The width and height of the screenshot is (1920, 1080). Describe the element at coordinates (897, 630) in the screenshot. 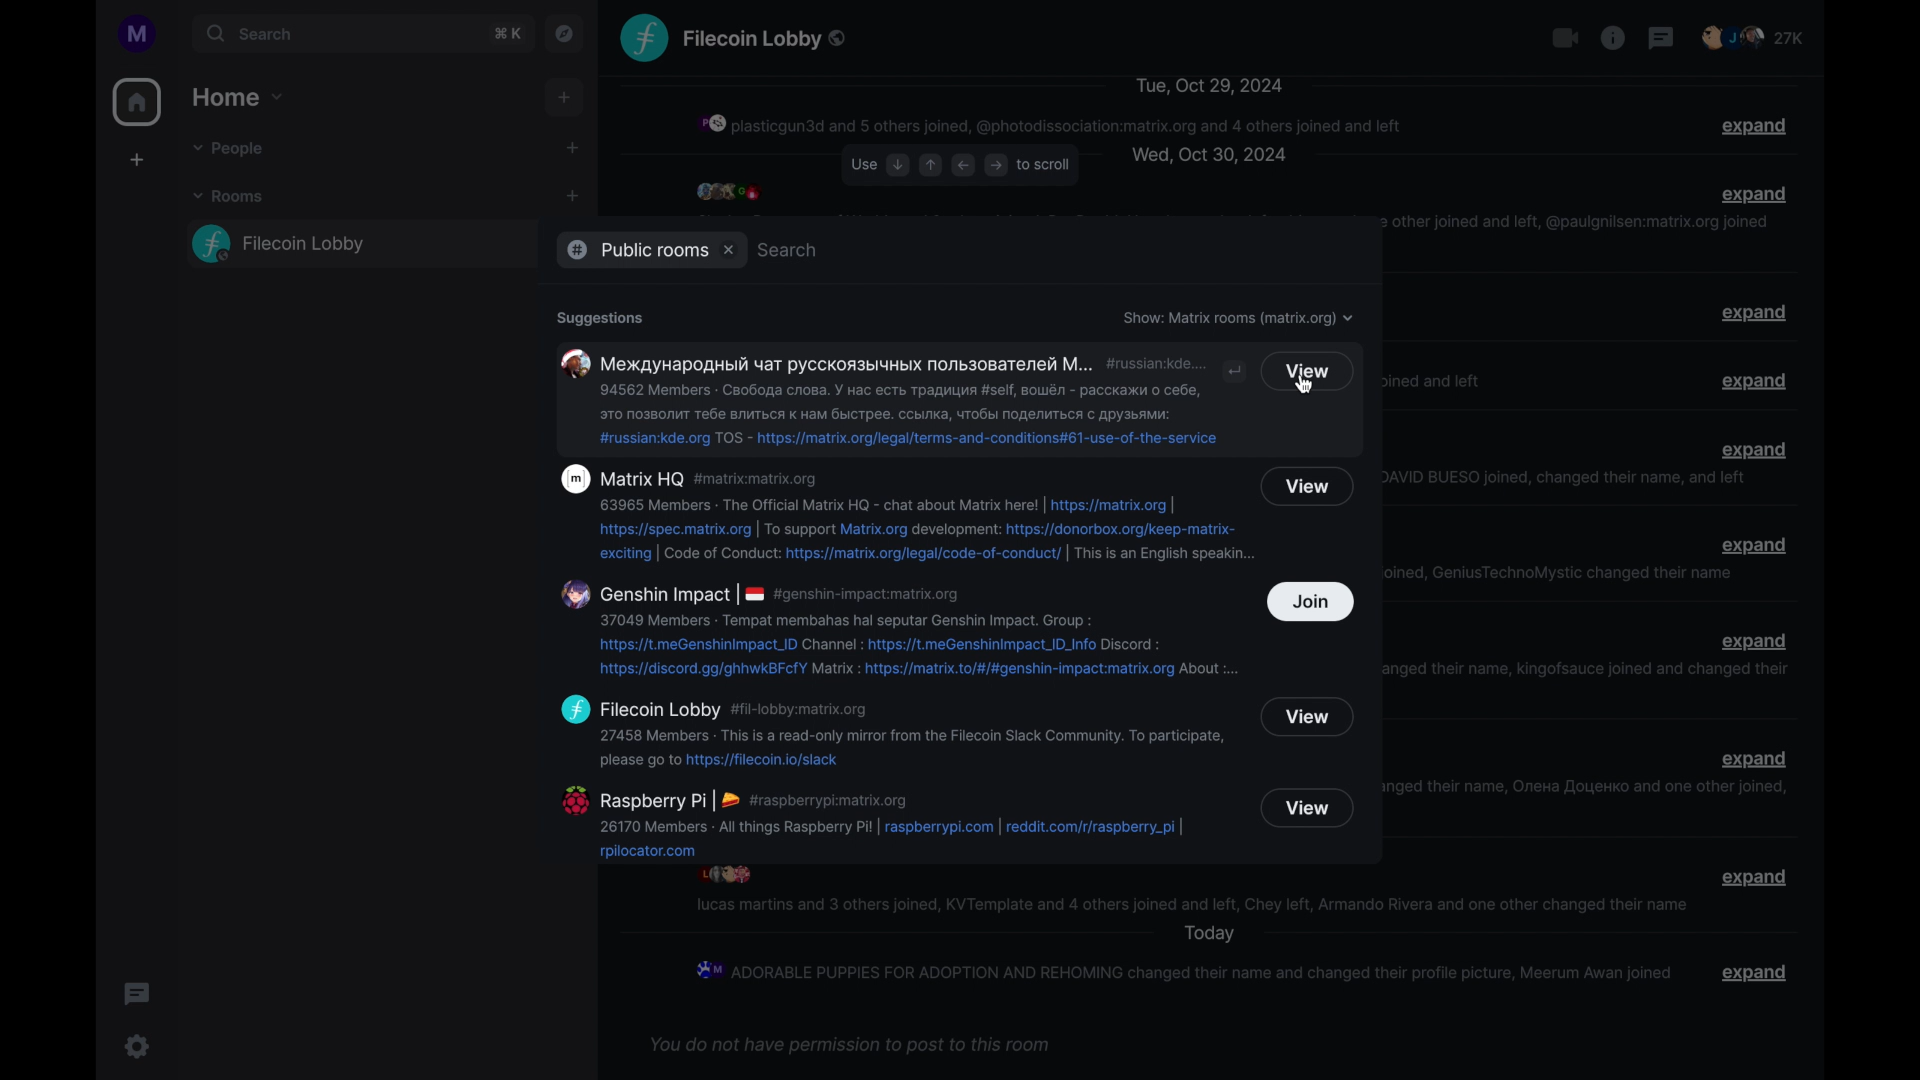

I see `Genshin Impact | as #genshin-impactmatrix.org

37049 Members - Tempat membahas hal seputar Genshin Impact. Group :
https://t.meGenshinimpact_ID Channel : https://t.meGenshinimpact_ID_Info Discord :
https://discord.gg/ghhwkBFcfY Matrix : https://matrix.to/#/#genshin-impact:matrix.org About ...` at that location.